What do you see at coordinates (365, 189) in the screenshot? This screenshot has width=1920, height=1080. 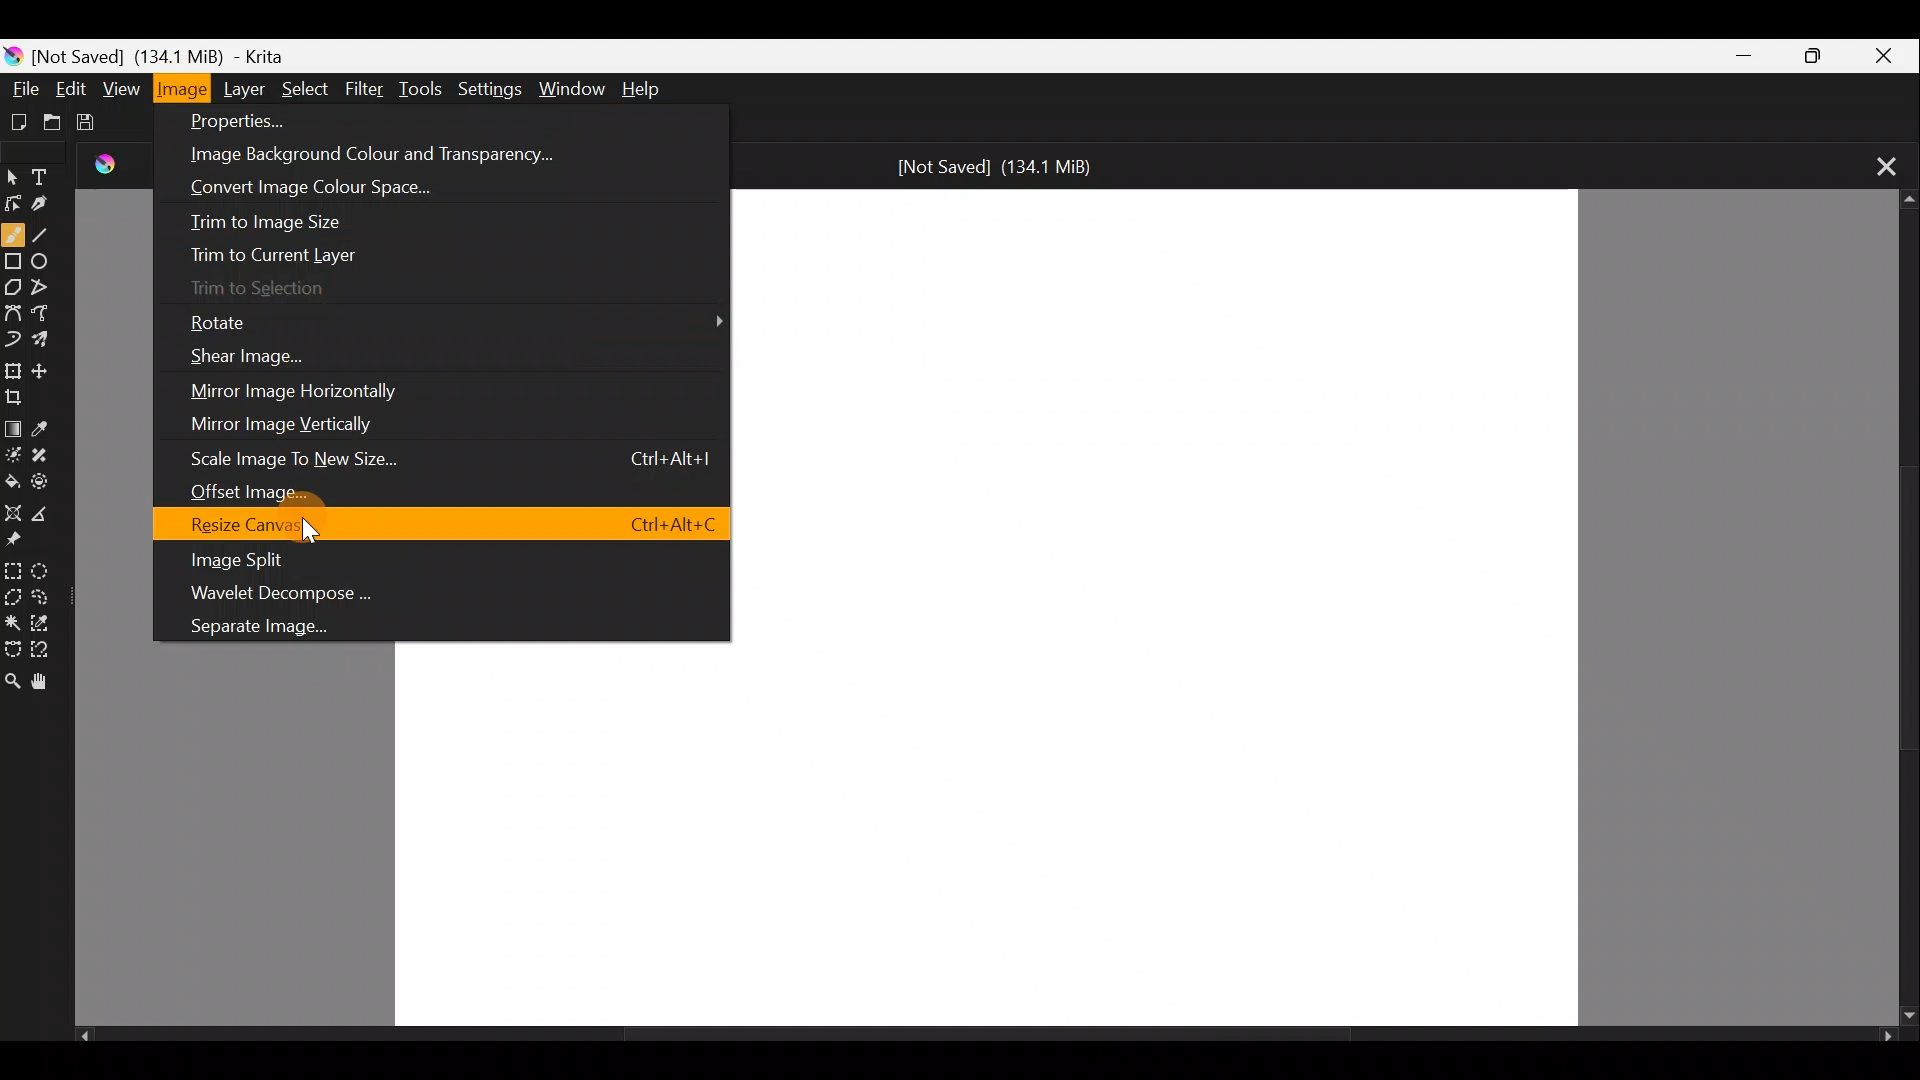 I see `Convert image colour space` at bounding box center [365, 189].